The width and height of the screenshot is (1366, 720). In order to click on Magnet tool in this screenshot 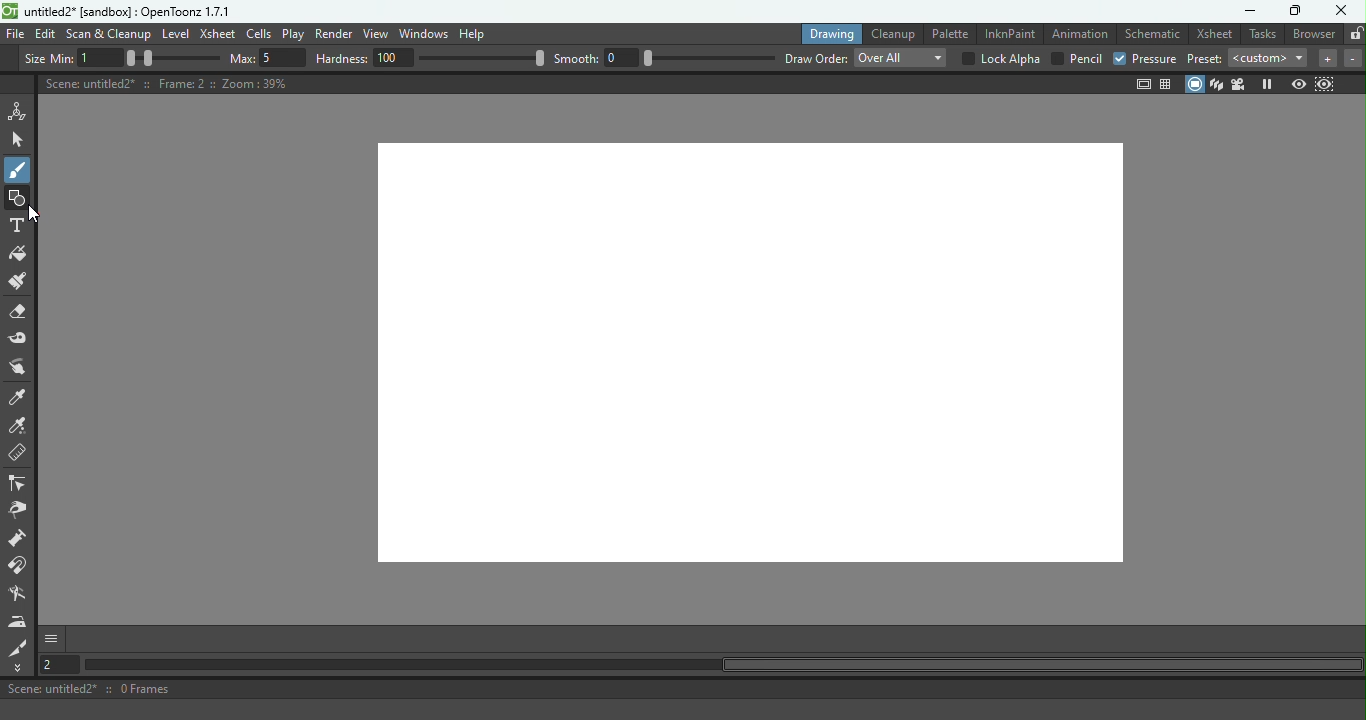, I will do `click(21, 568)`.